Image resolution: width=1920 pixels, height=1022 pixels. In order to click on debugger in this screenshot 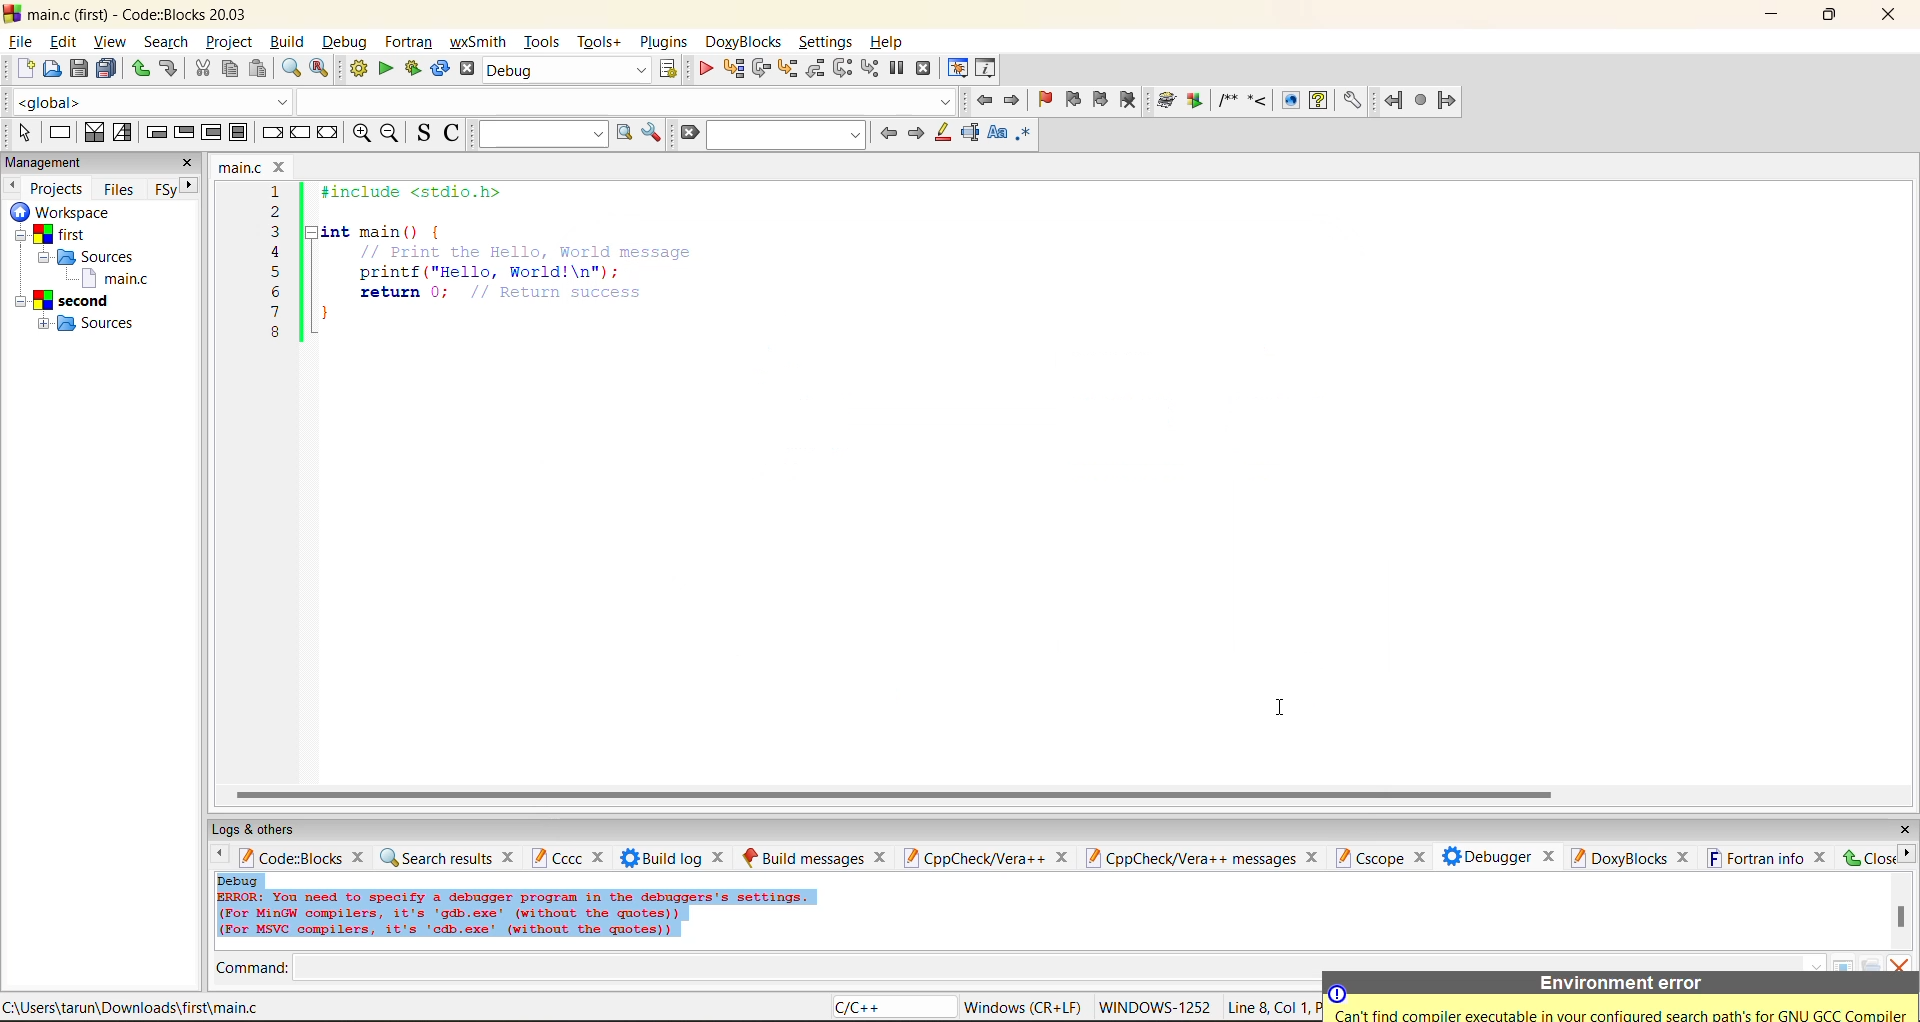, I will do `click(1486, 856)`.